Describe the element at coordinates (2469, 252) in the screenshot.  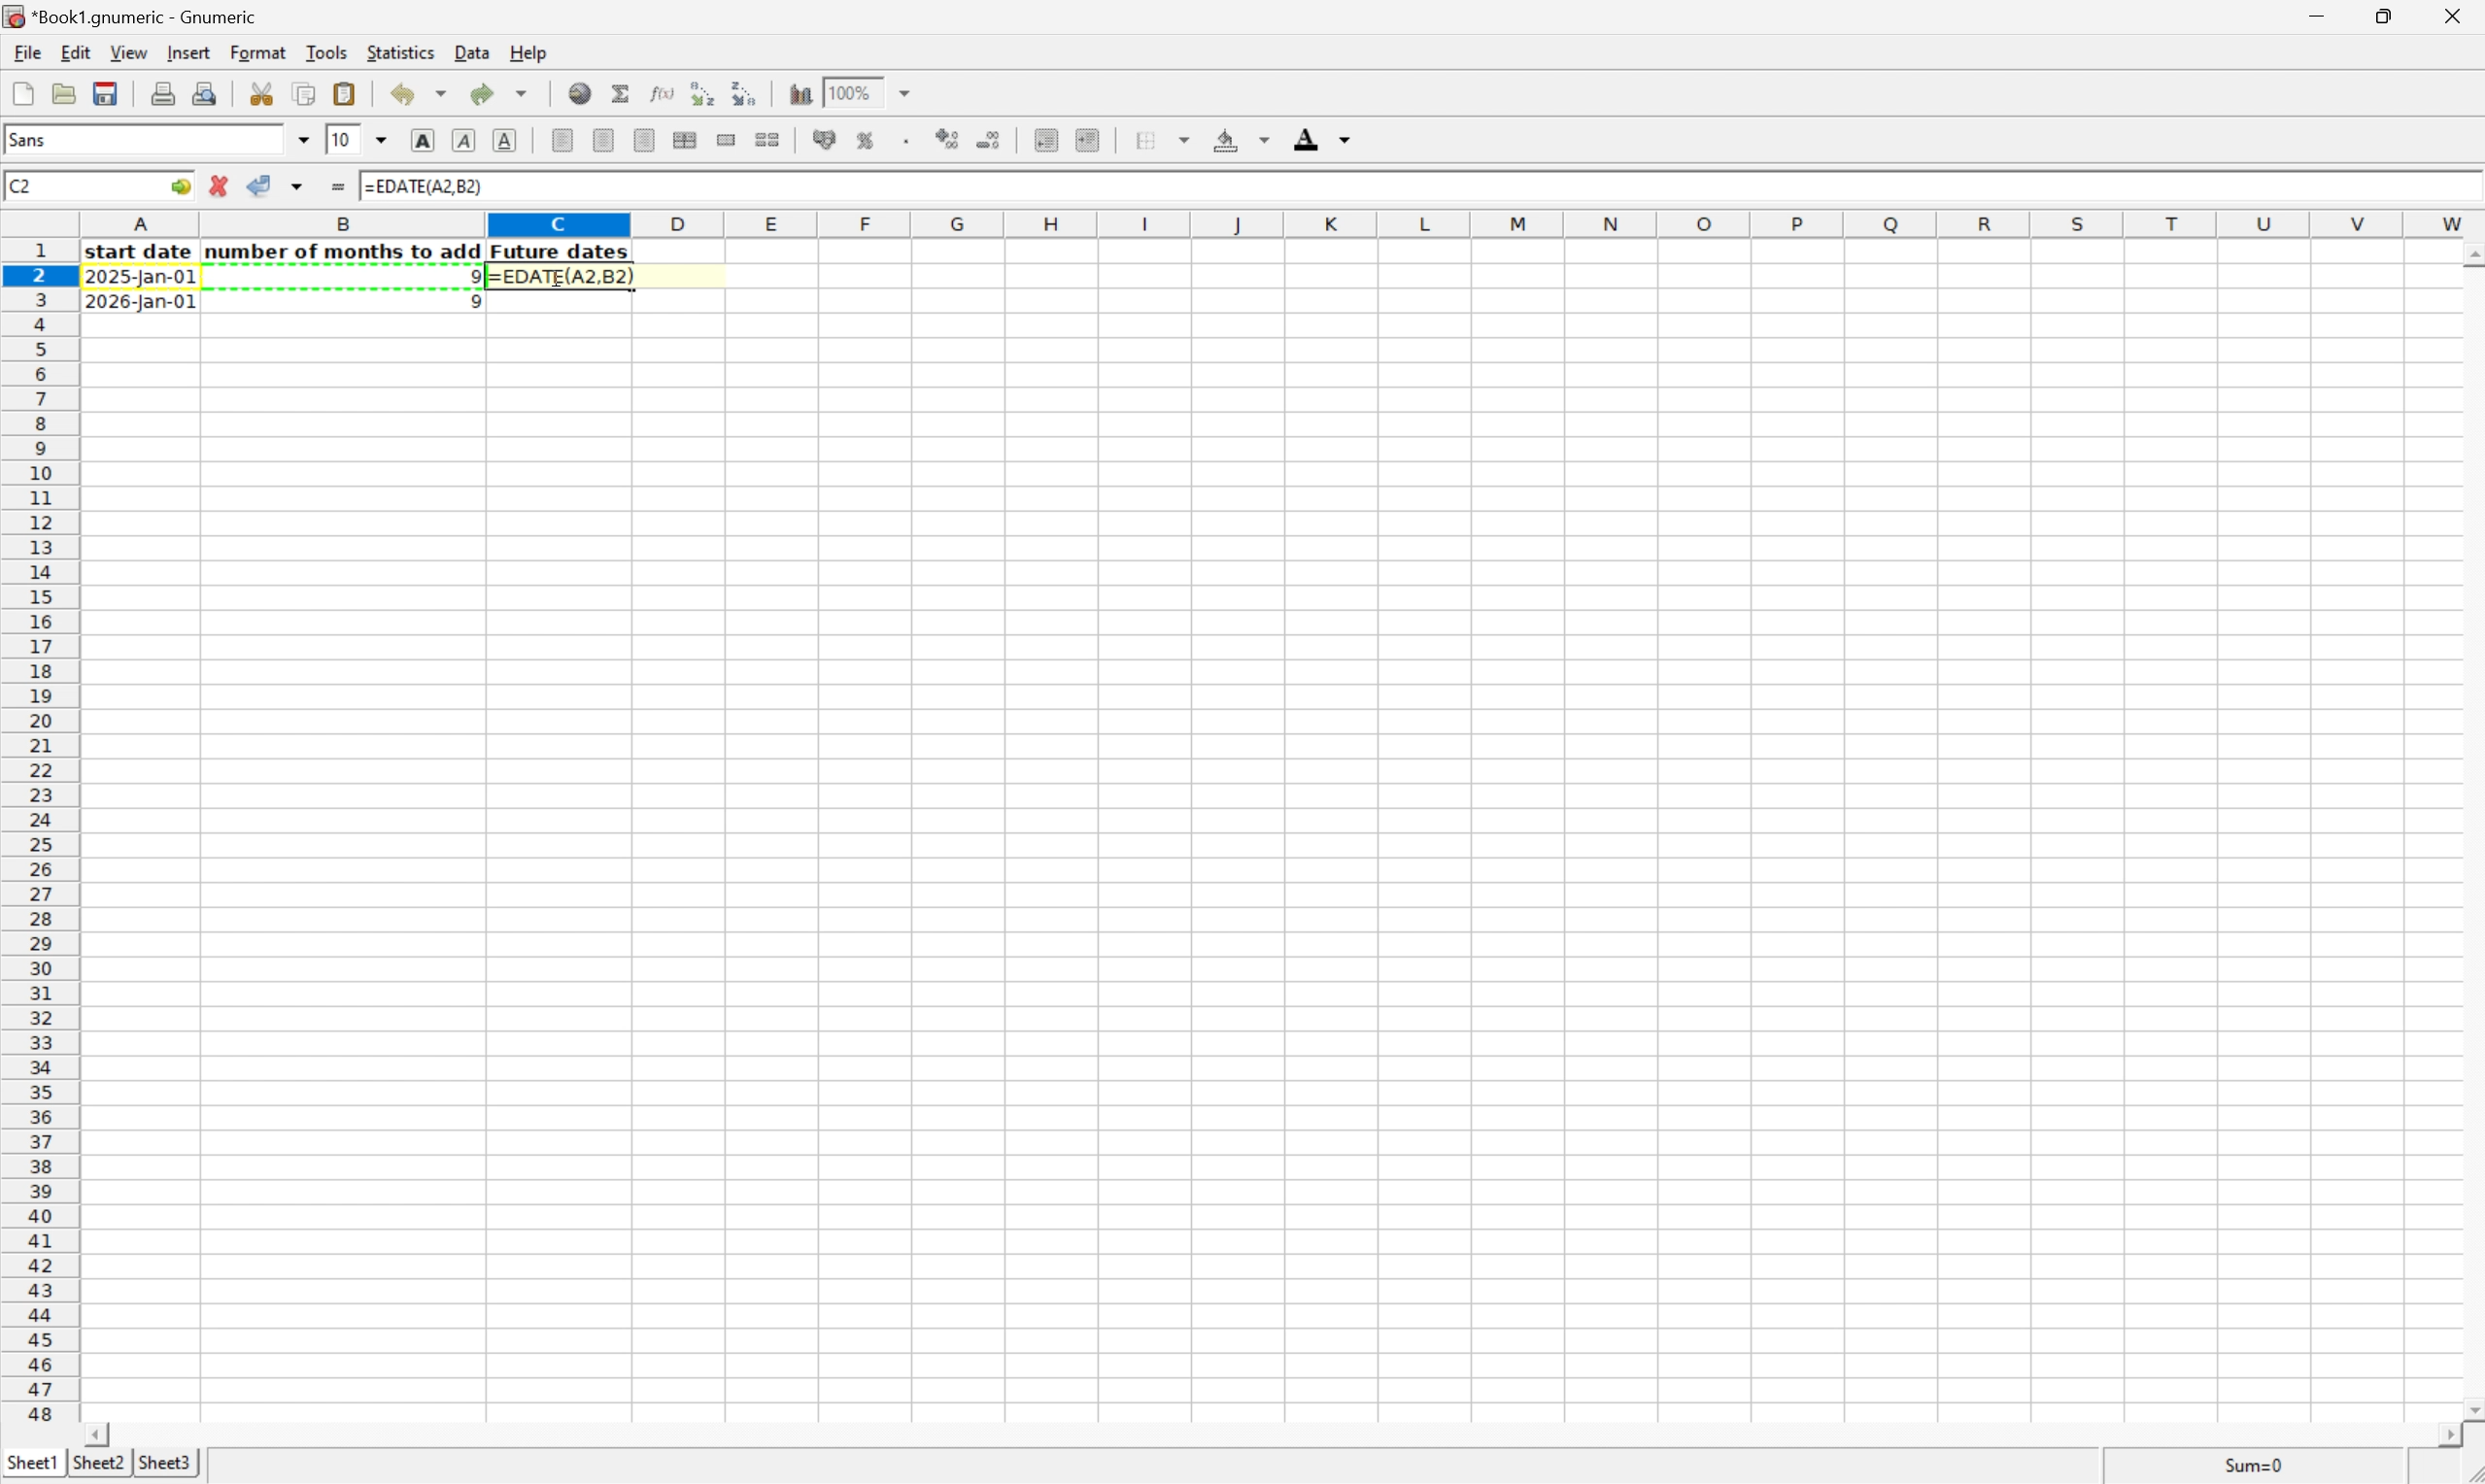
I see `Scroll Up` at that location.